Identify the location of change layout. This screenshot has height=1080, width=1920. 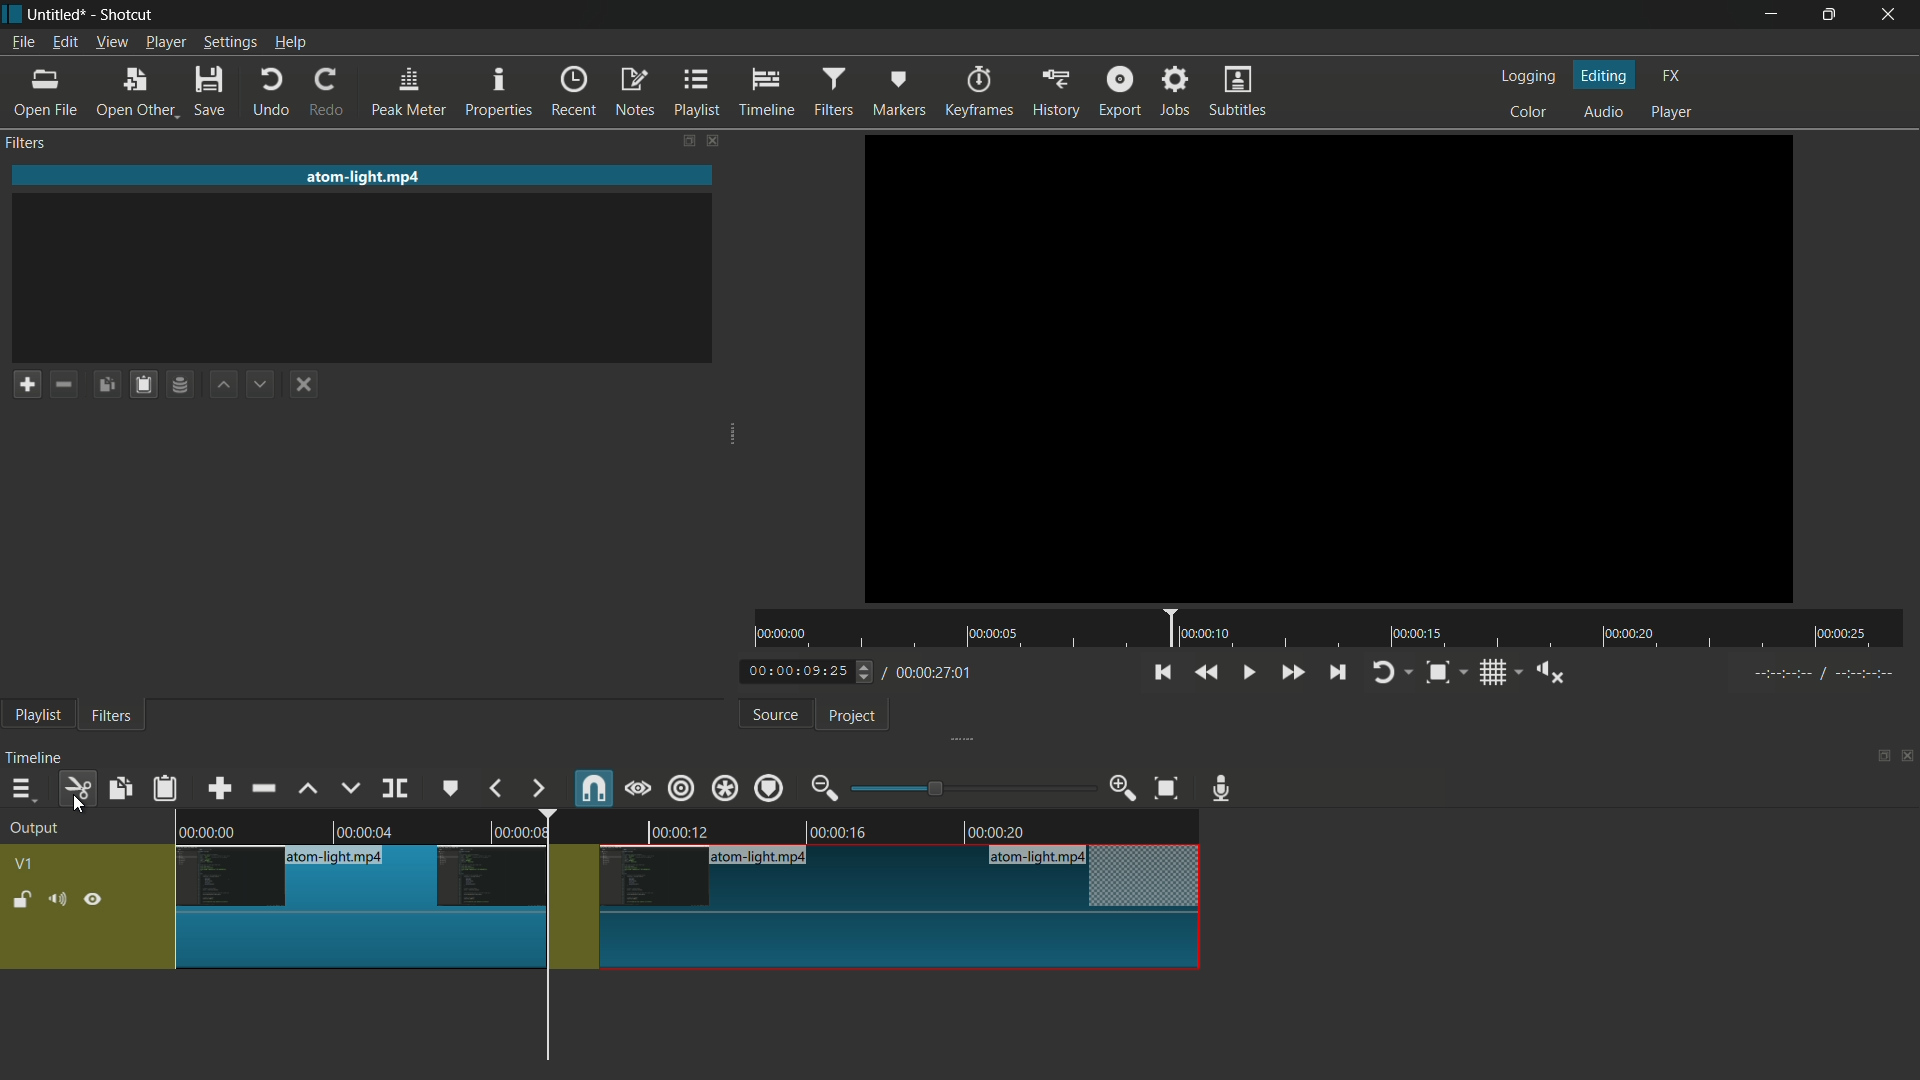
(1877, 754).